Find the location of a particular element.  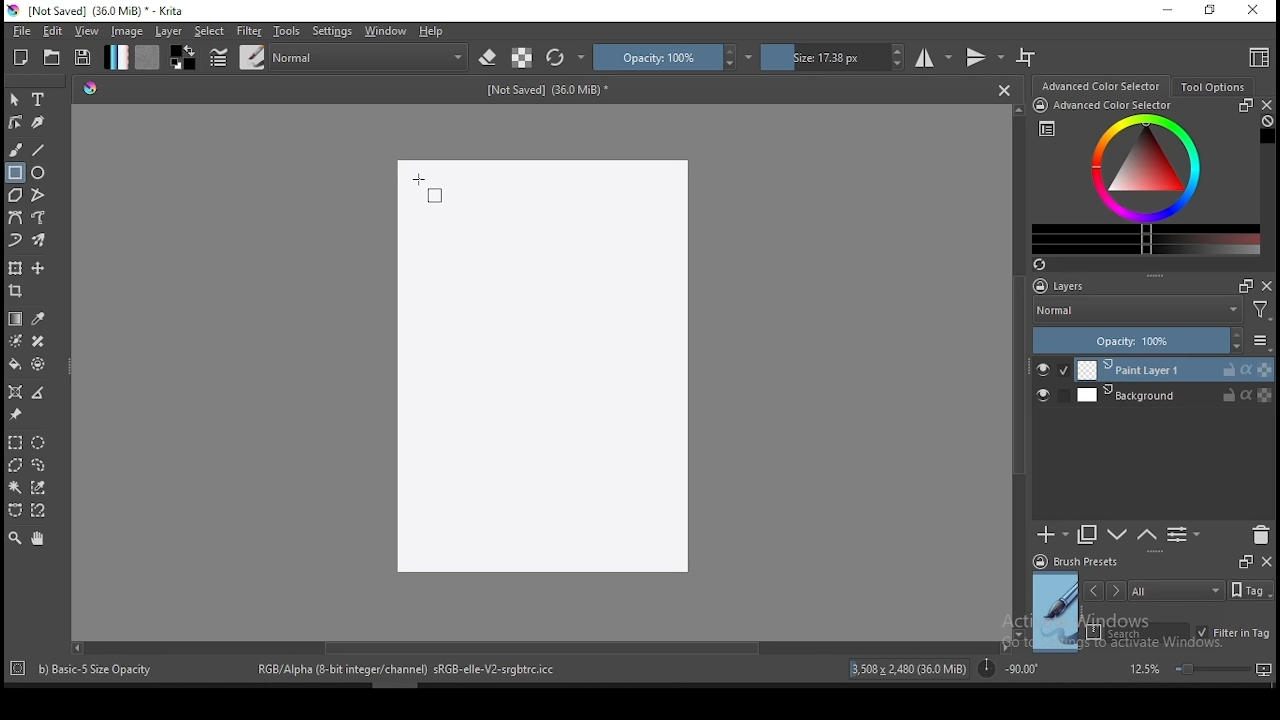

new is located at coordinates (21, 57).